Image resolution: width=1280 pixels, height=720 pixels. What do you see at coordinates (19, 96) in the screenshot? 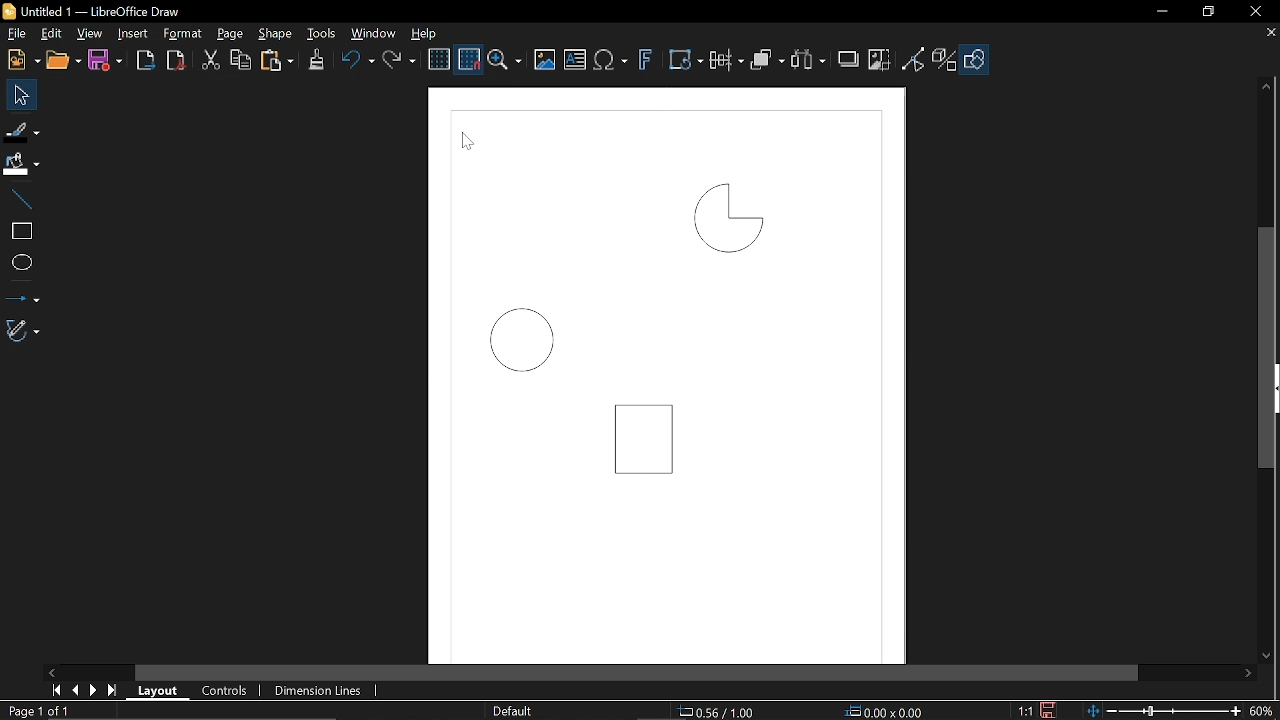
I see `Select` at bounding box center [19, 96].